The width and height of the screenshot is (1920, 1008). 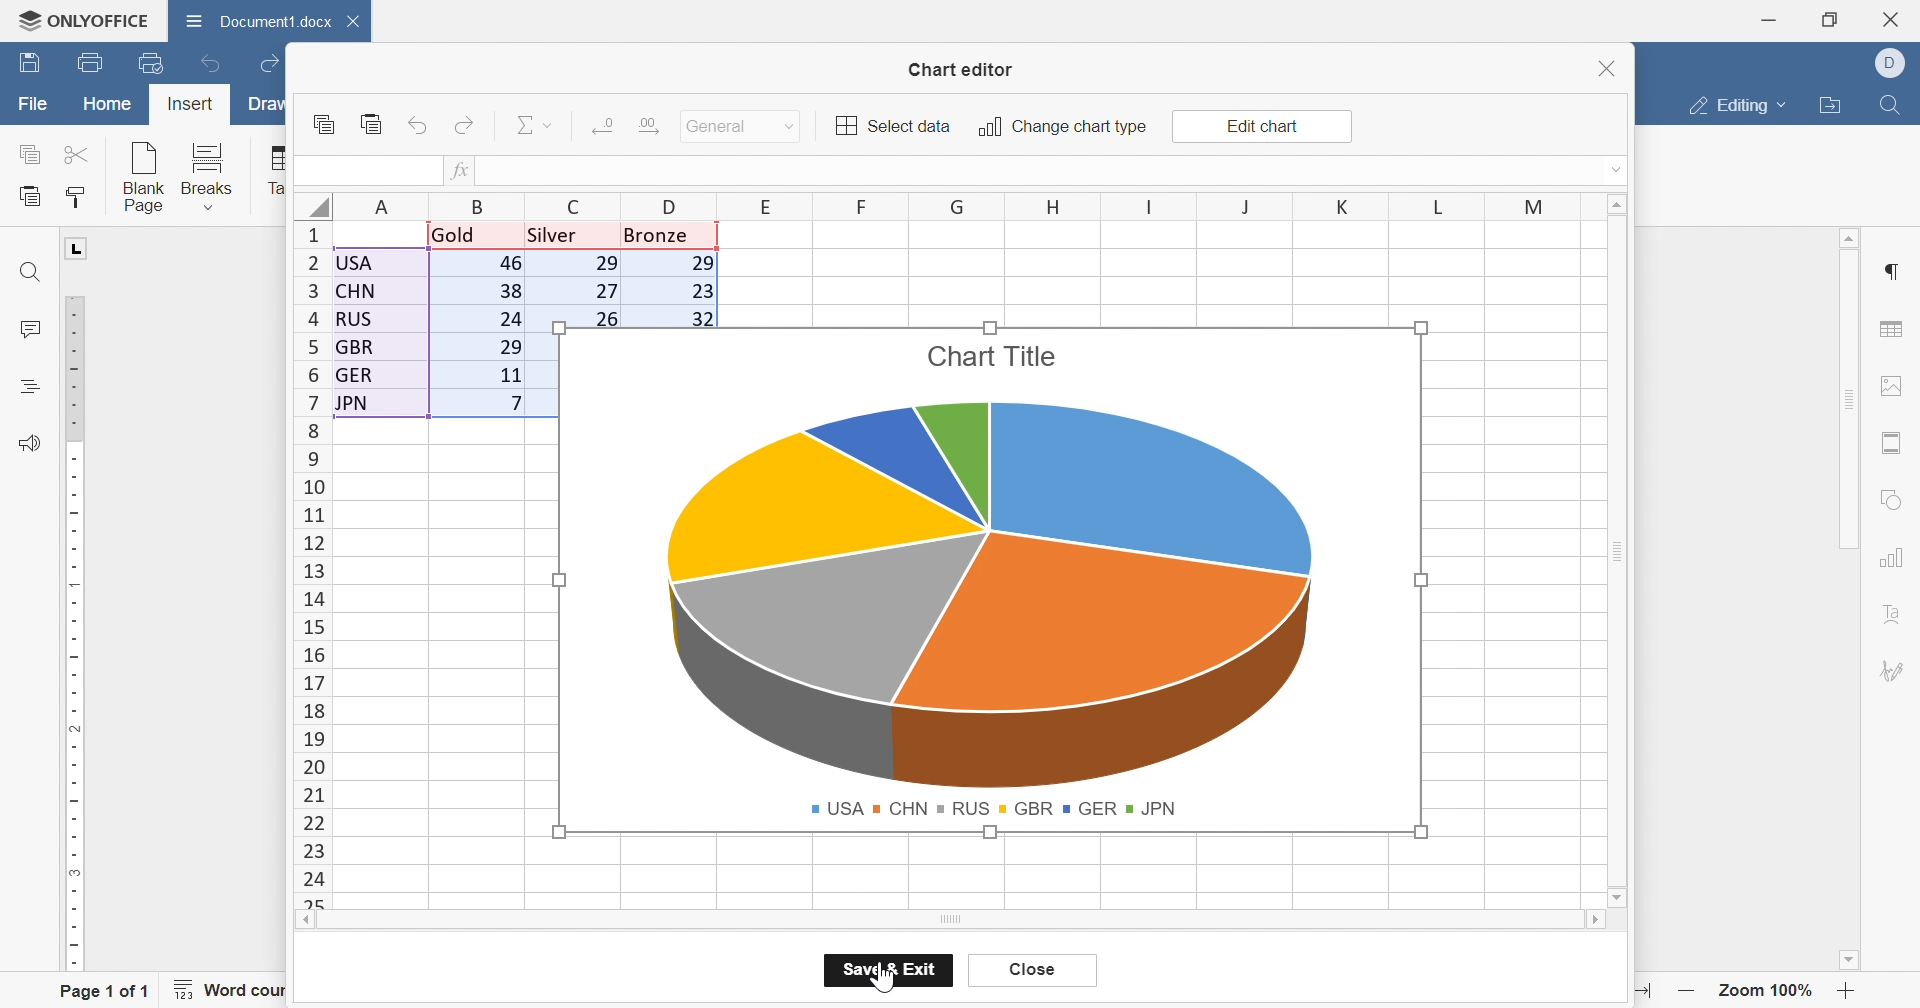 I want to click on Zoom In, so click(x=1848, y=989).